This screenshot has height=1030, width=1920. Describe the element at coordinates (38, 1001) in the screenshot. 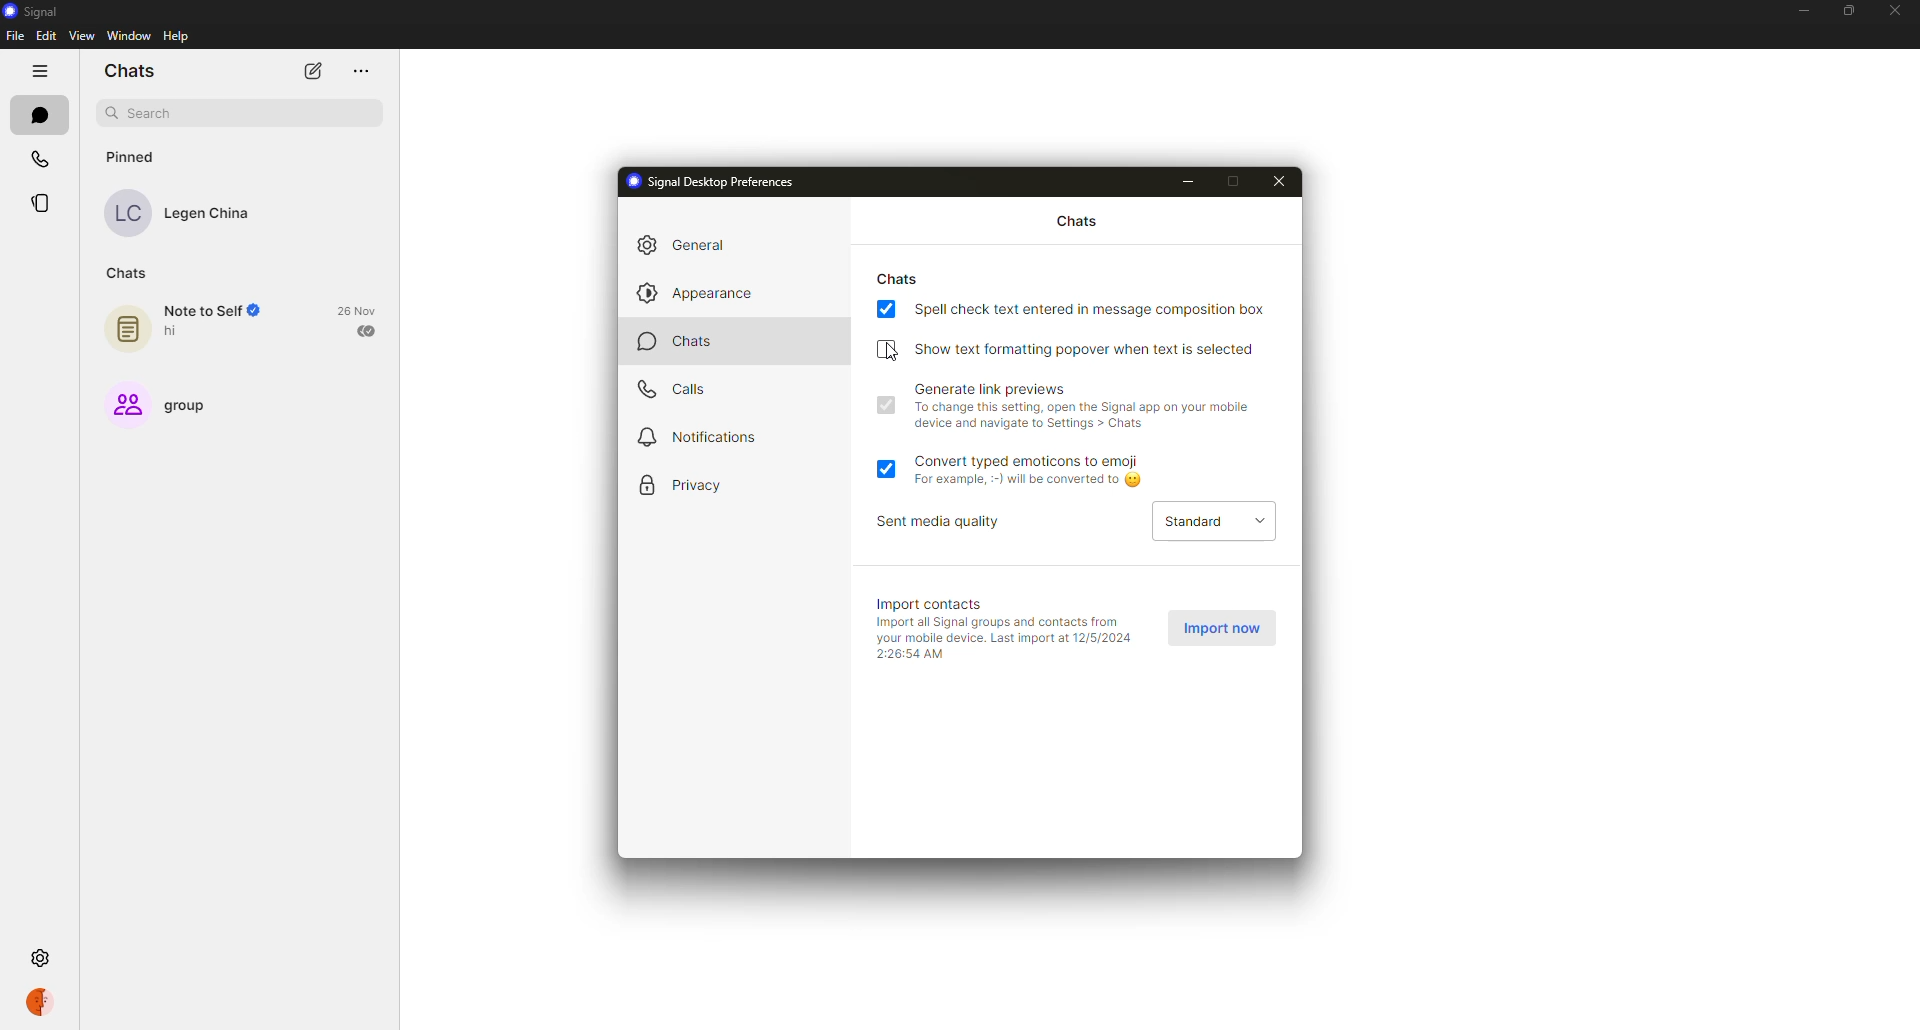

I see `profile` at that location.